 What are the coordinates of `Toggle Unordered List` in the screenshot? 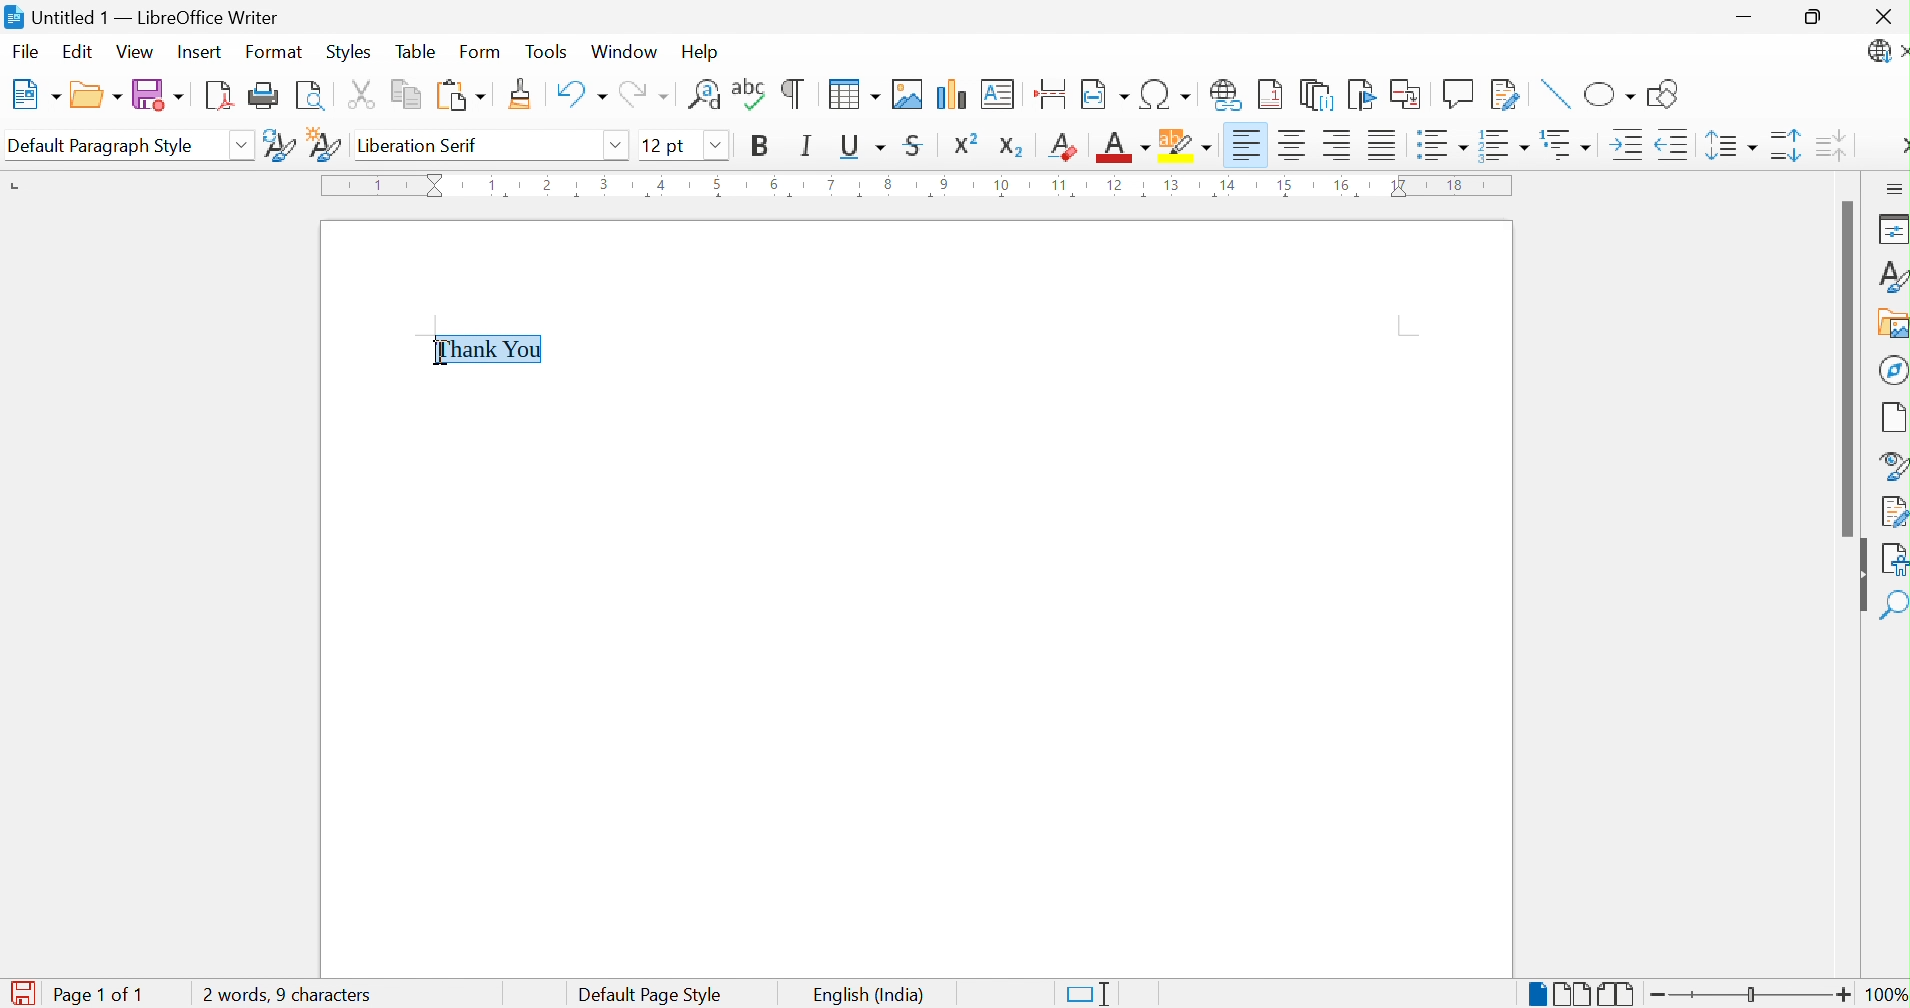 It's located at (1442, 144).